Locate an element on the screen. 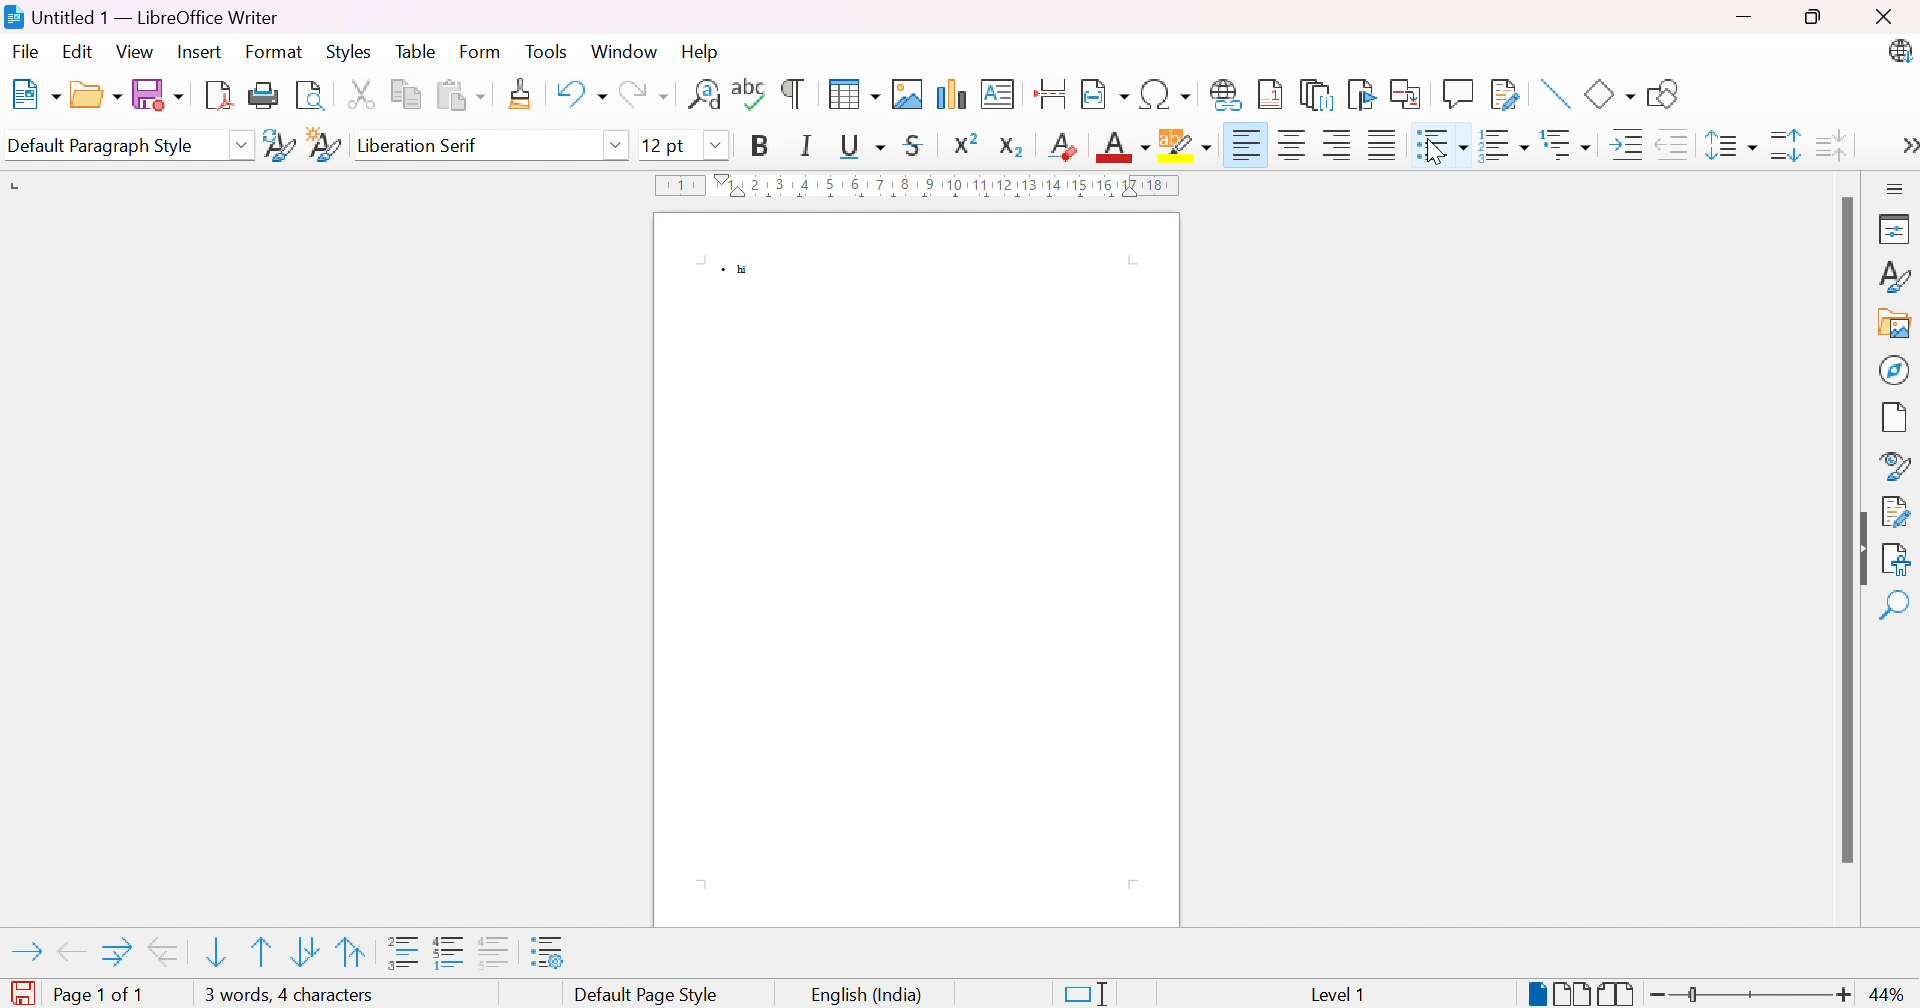 This screenshot has height=1008, width=1920. Select outline format is located at coordinates (1569, 145).